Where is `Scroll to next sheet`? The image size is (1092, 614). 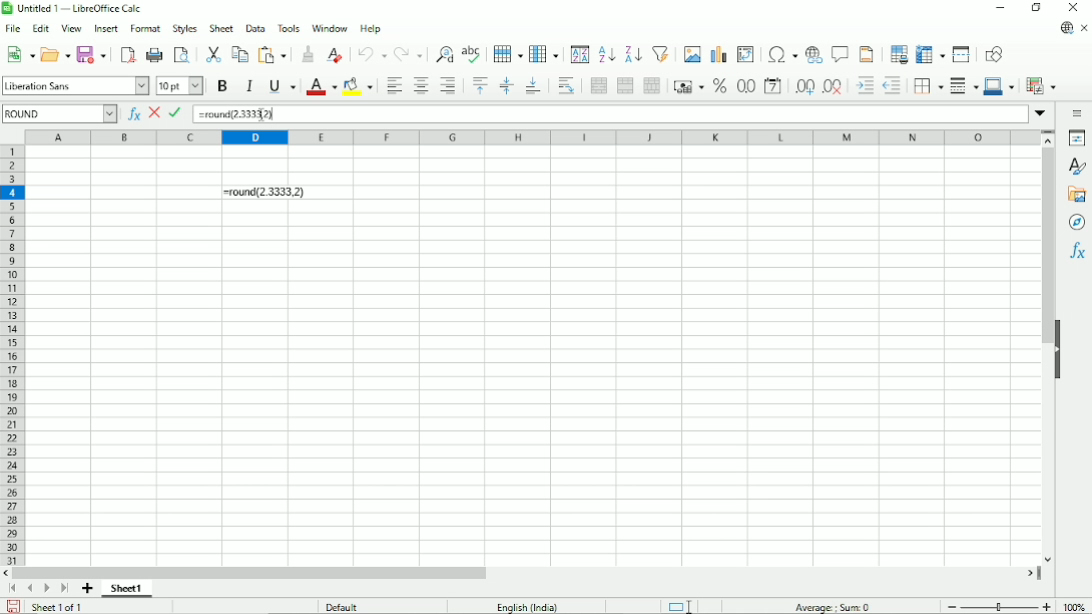 Scroll to next sheet is located at coordinates (46, 589).